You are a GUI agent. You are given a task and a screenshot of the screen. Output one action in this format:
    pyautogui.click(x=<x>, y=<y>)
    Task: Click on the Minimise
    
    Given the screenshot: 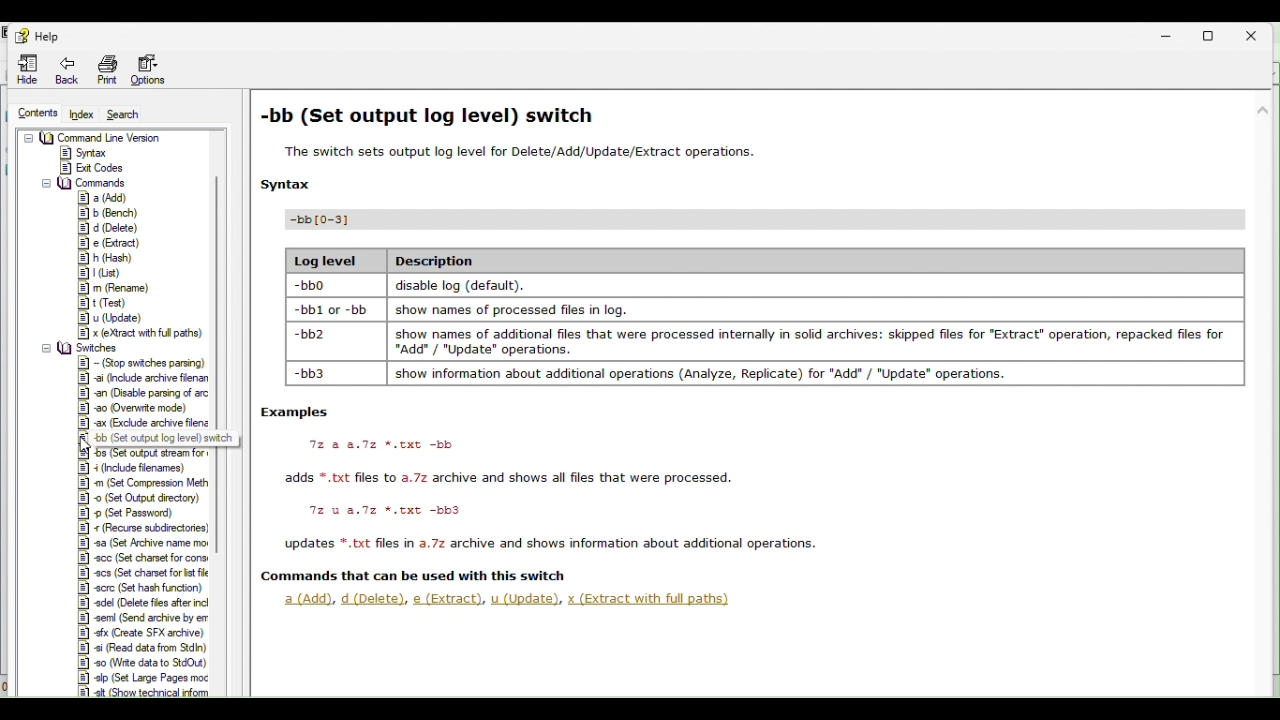 What is the action you would take?
    pyautogui.click(x=1173, y=35)
    